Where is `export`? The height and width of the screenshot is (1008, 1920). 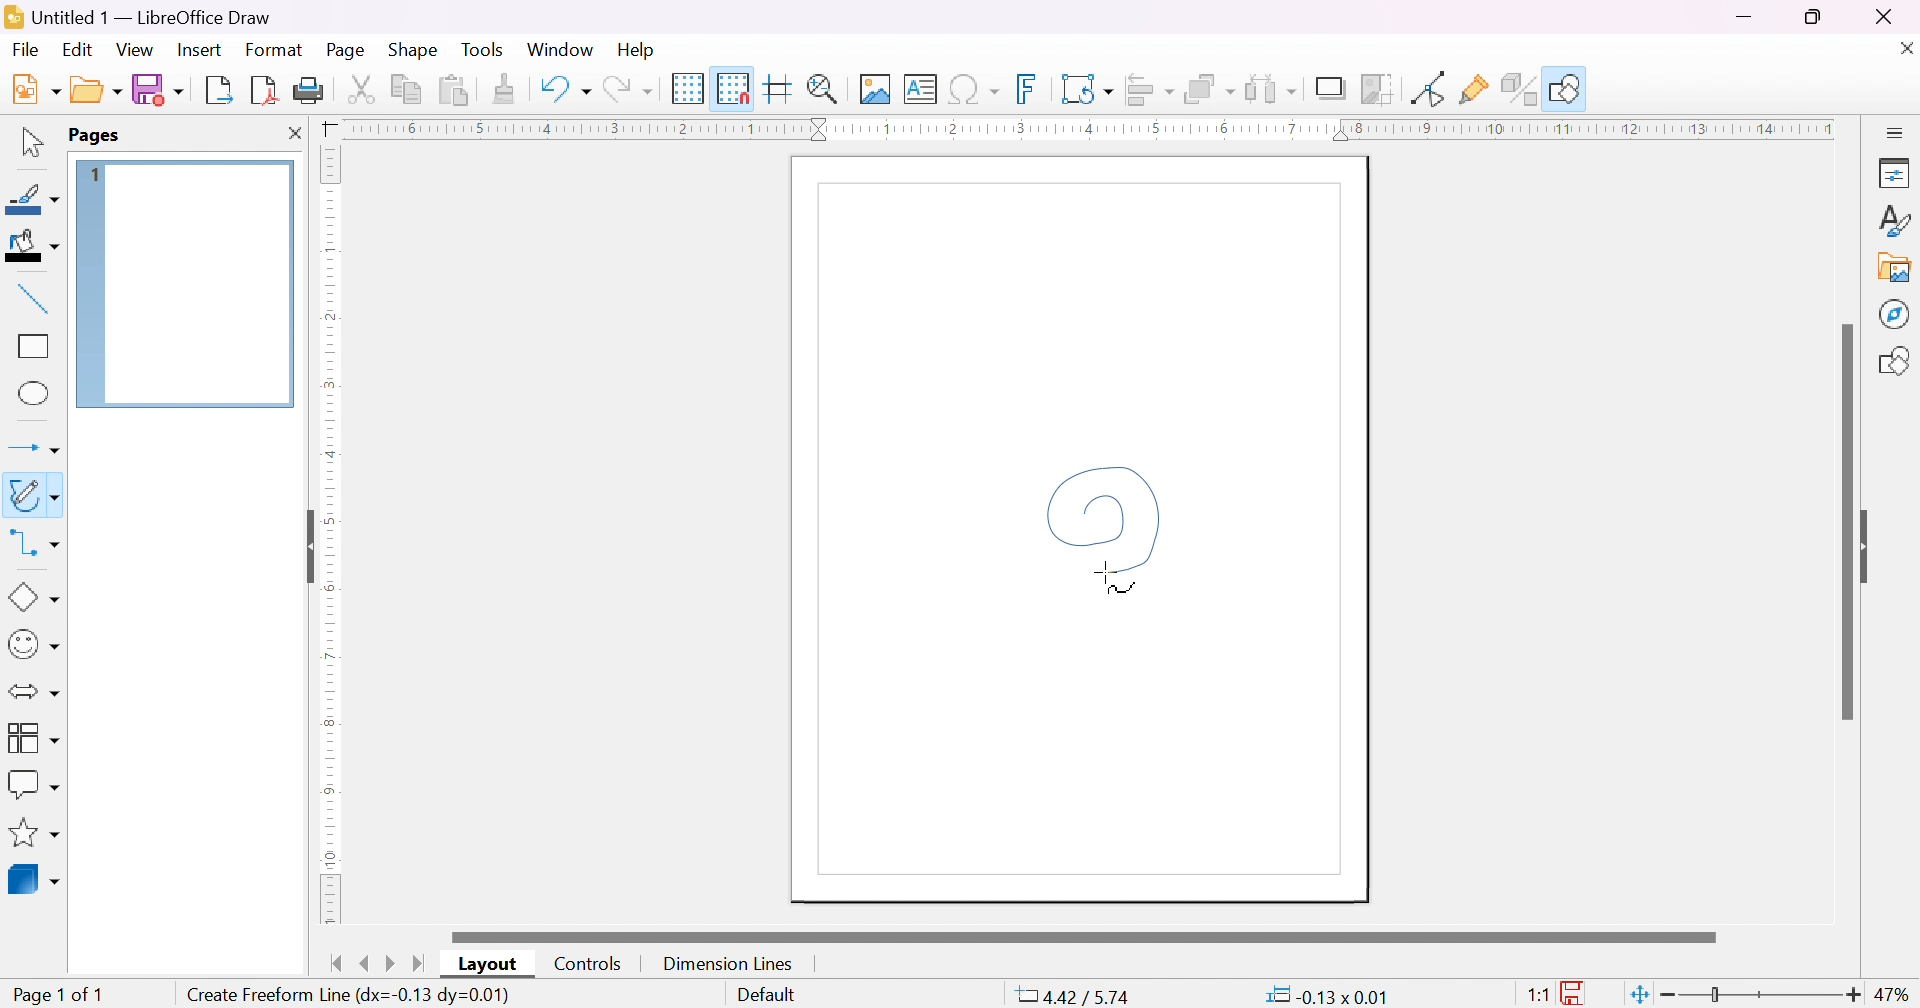 export is located at coordinates (222, 90).